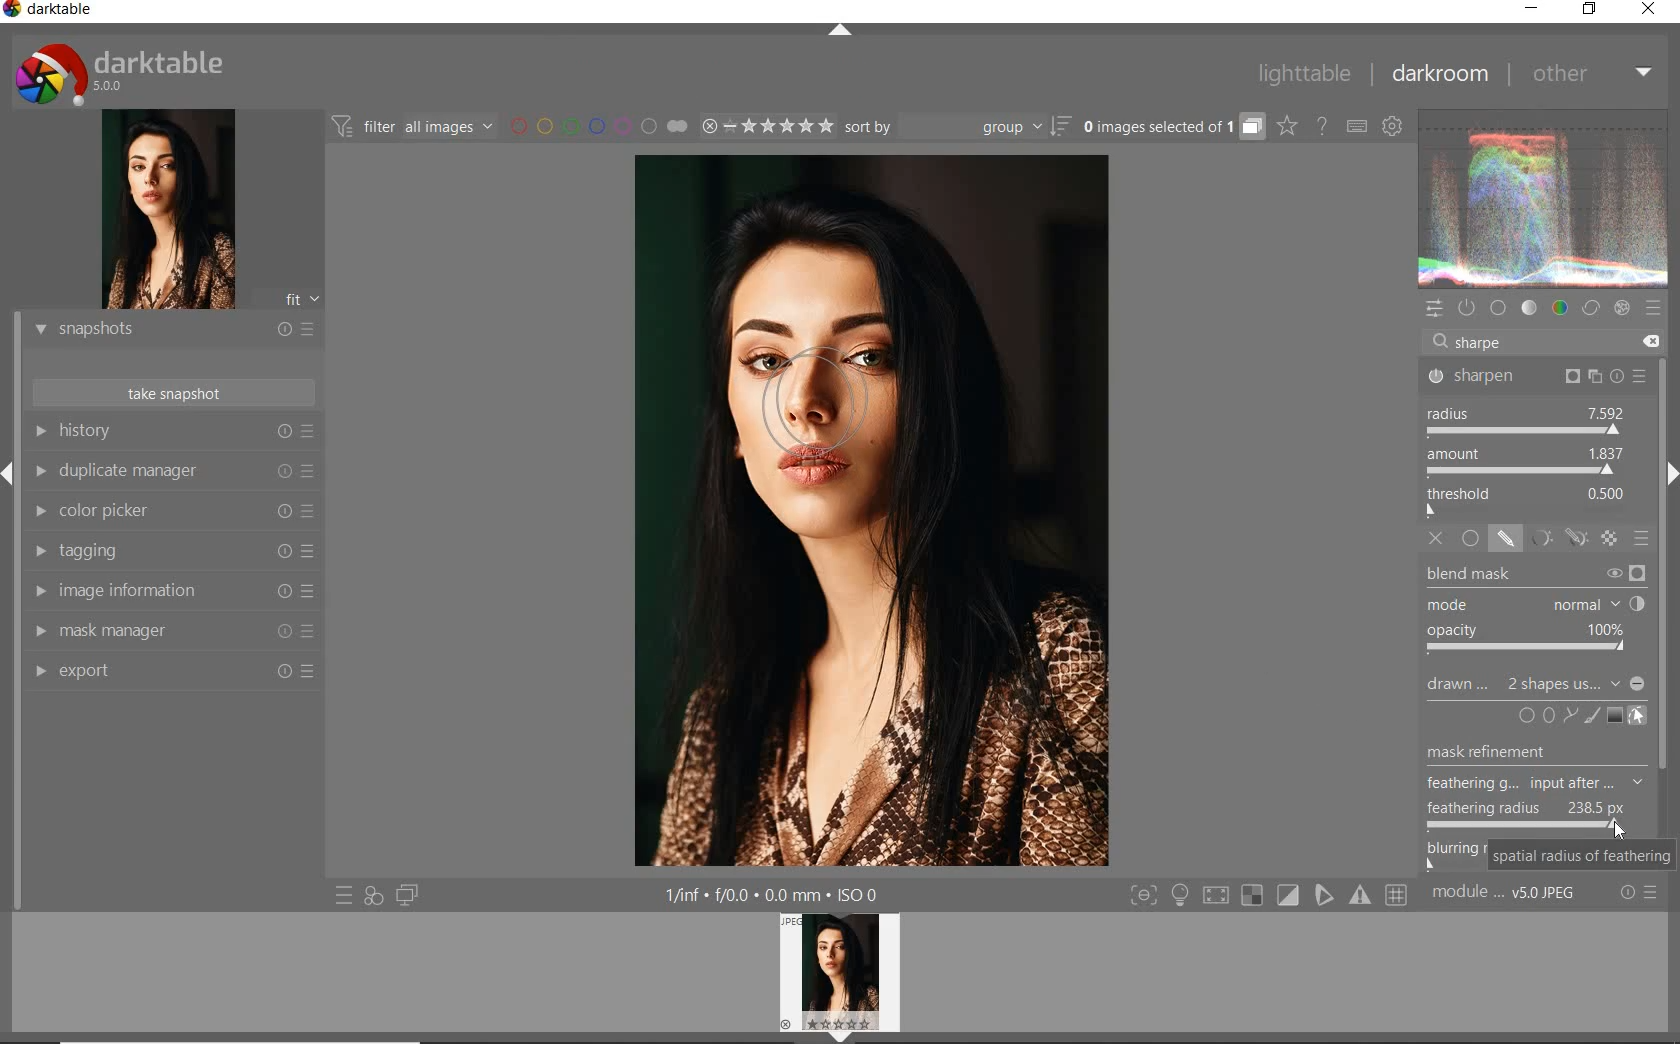 The width and height of the screenshot is (1680, 1044). I want to click on SHARPEN, so click(1538, 375).